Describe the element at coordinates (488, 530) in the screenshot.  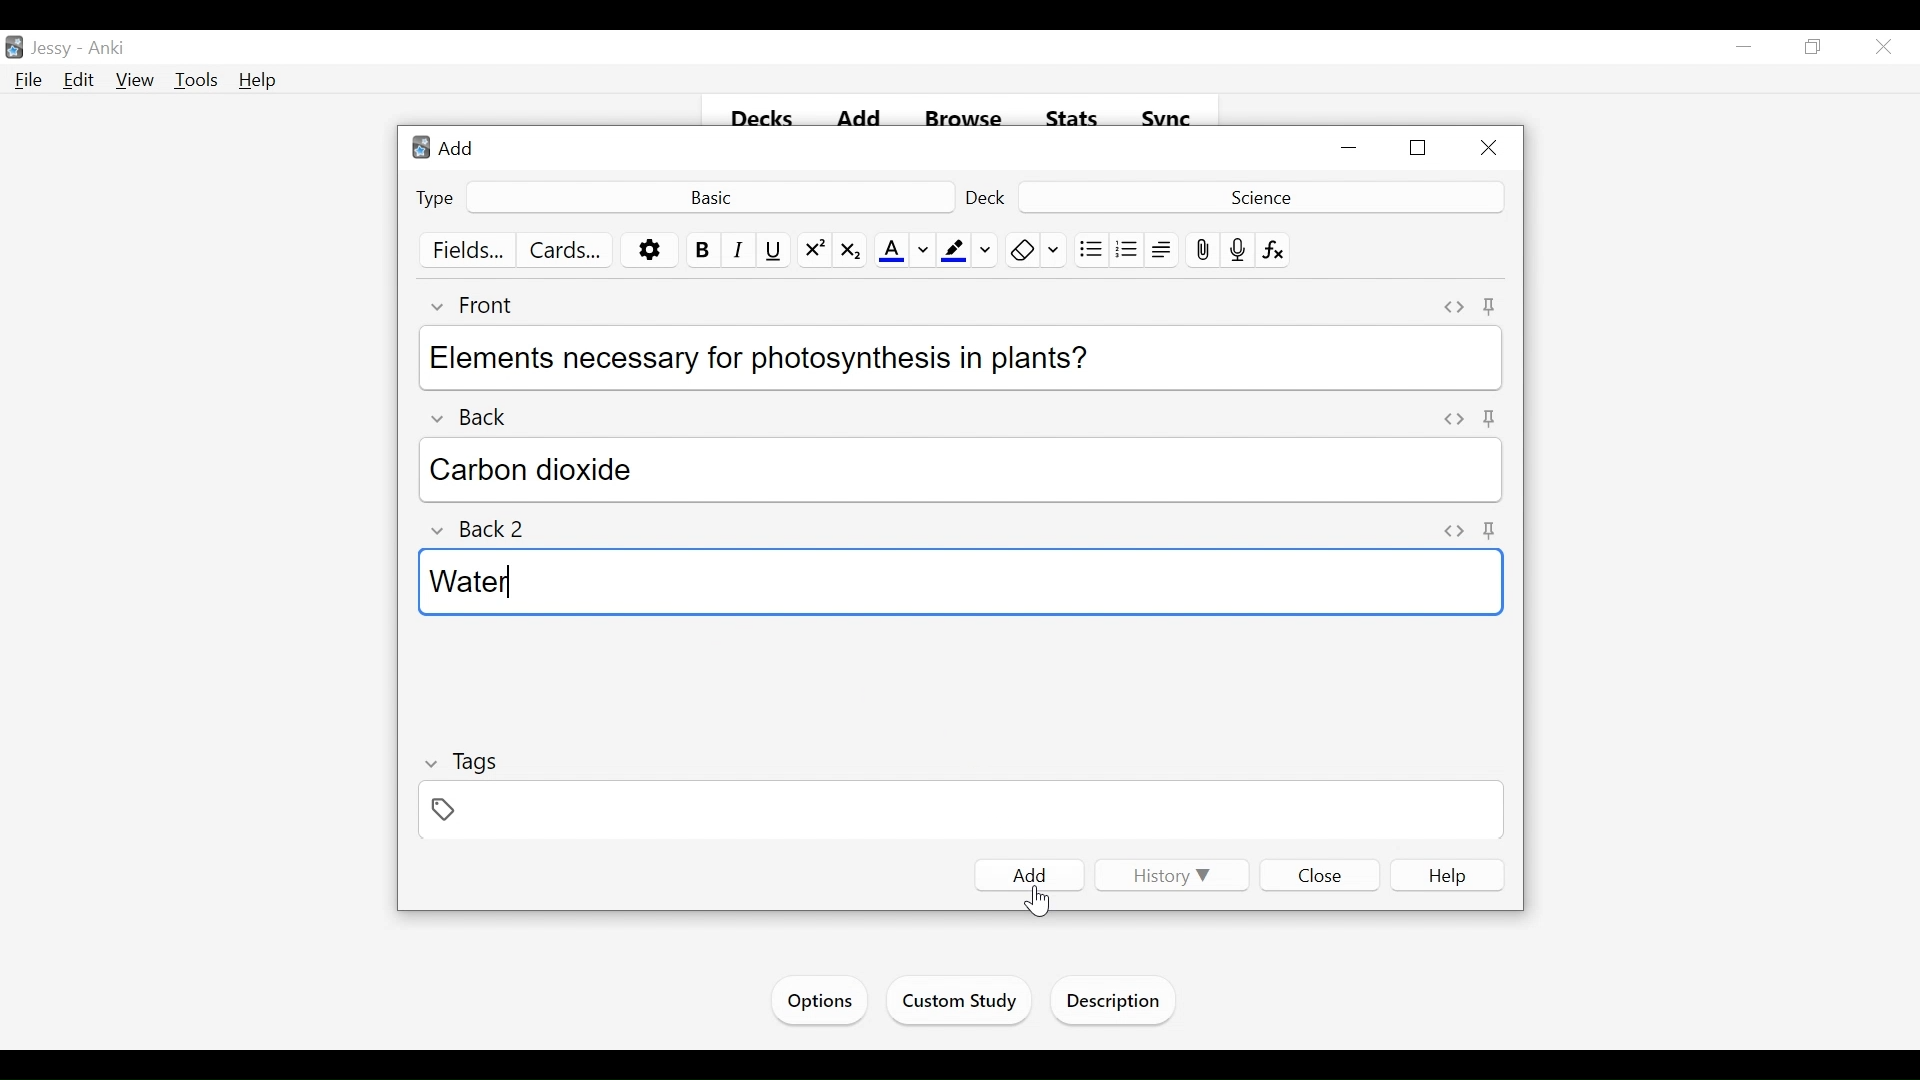
I see `Back 2` at that location.